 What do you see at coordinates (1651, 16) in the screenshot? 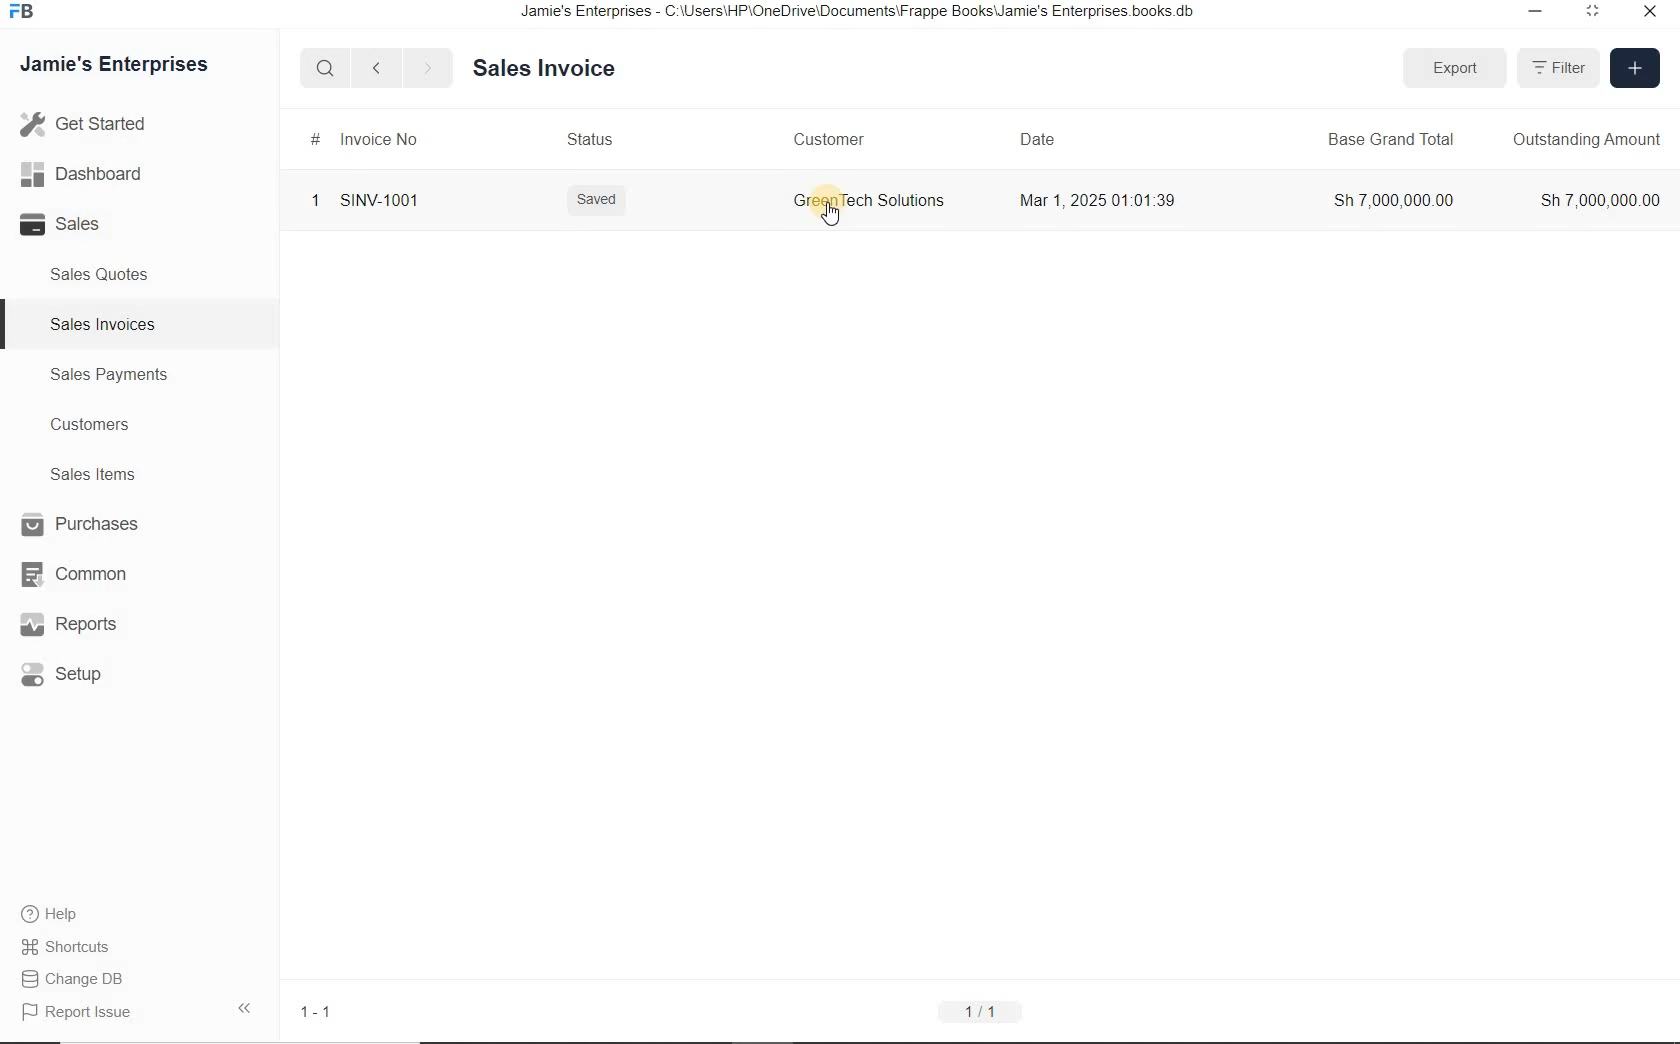
I see `close` at bounding box center [1651, 16].